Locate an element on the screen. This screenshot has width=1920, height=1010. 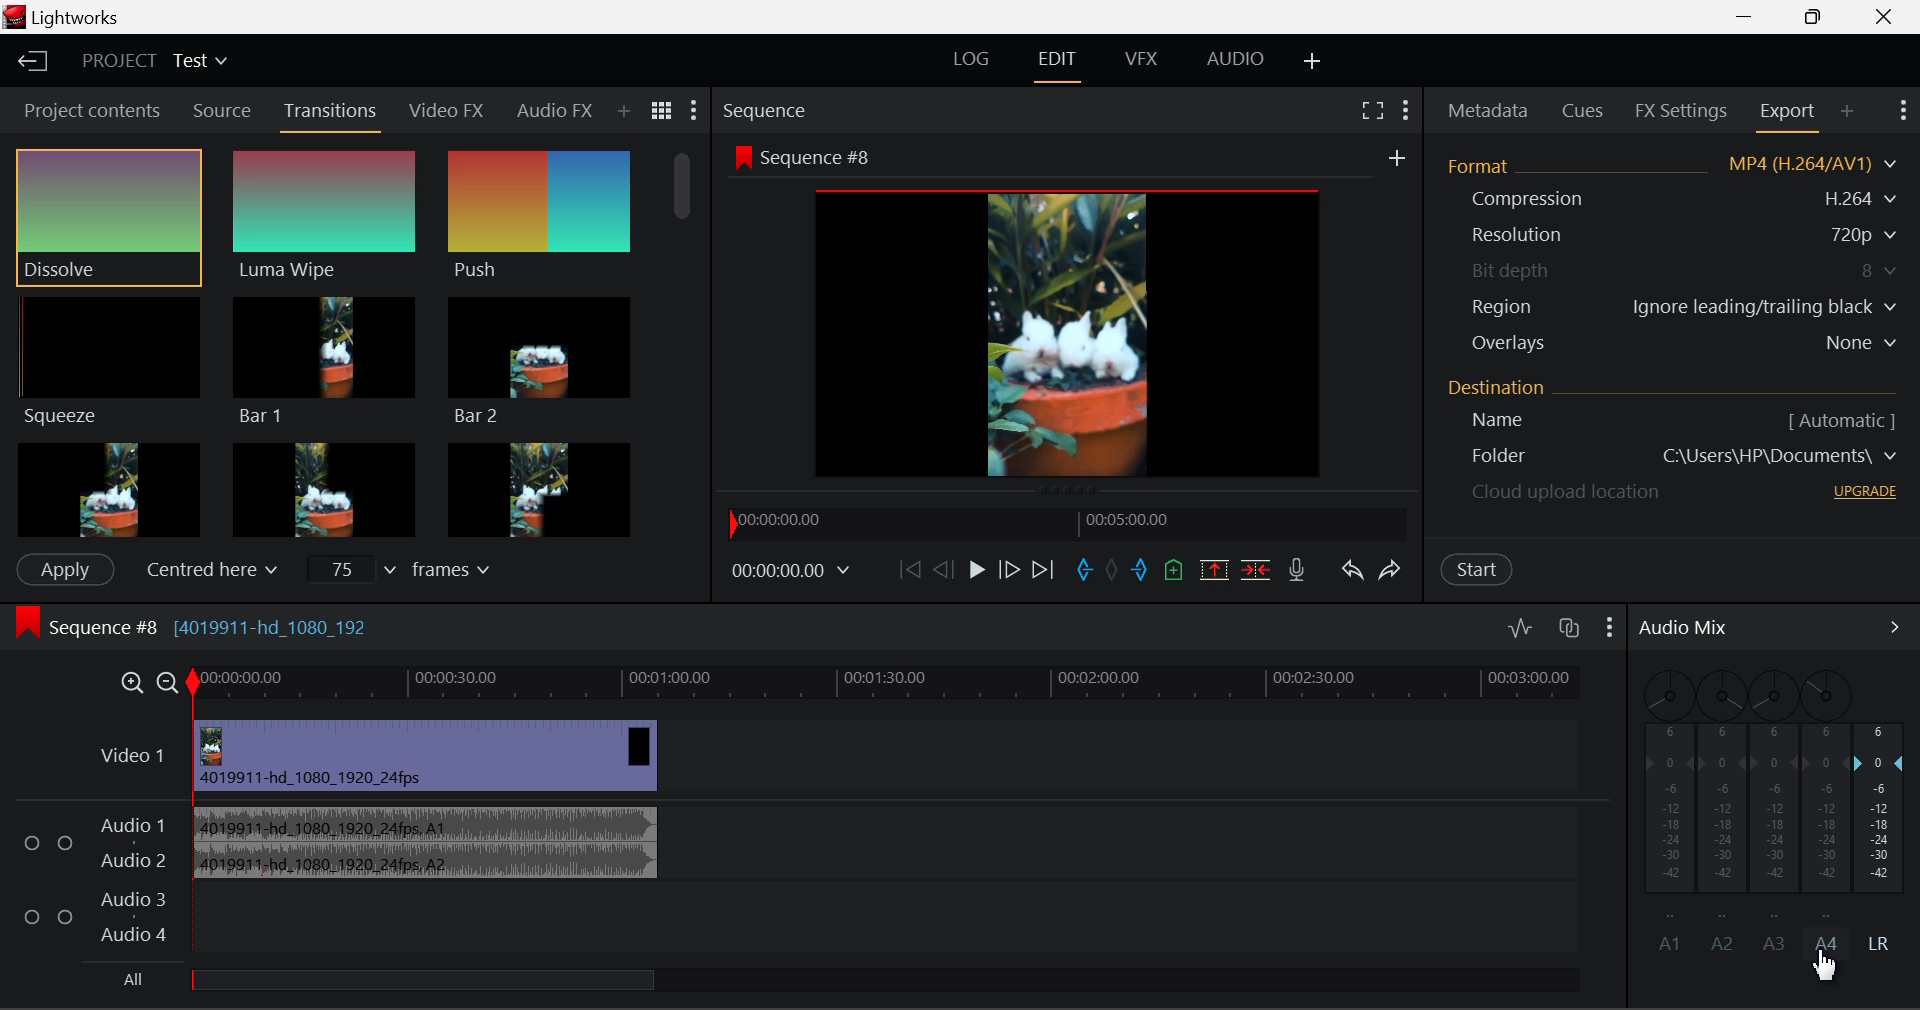
Toggle auto track sync is located at coordinates (1566, 634).